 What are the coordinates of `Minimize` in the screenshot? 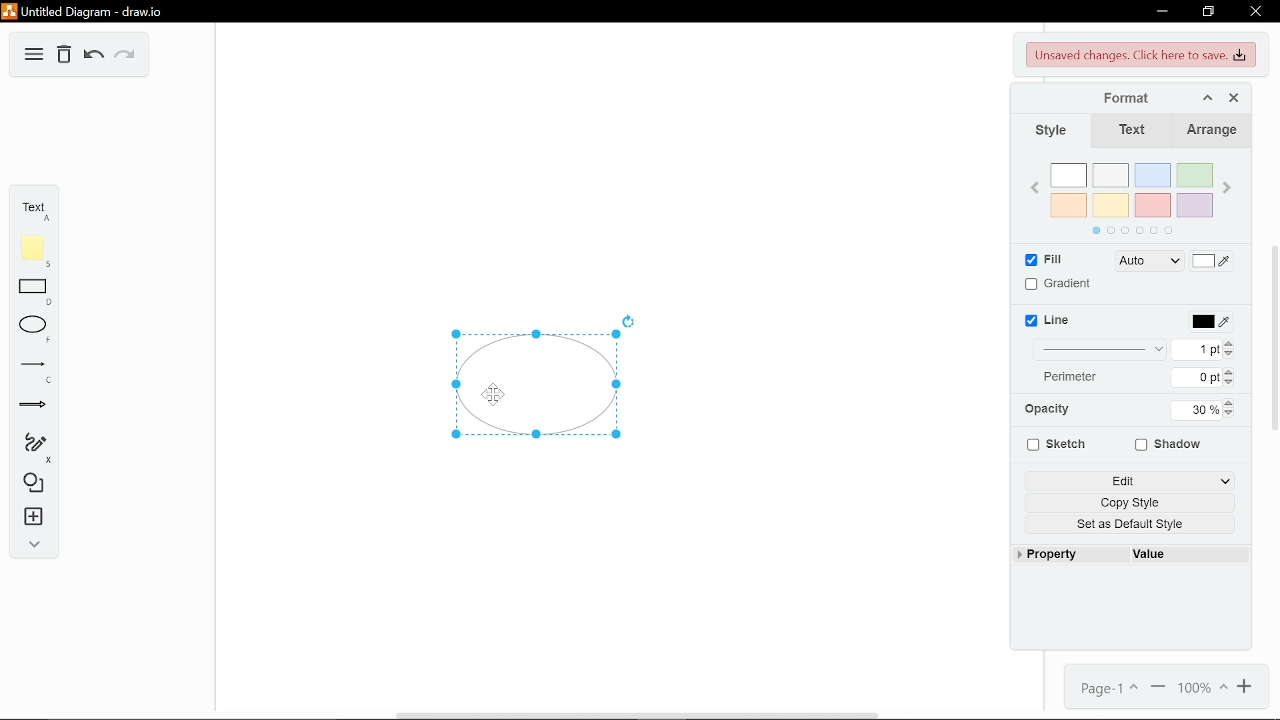 It's located at (1160, 12).